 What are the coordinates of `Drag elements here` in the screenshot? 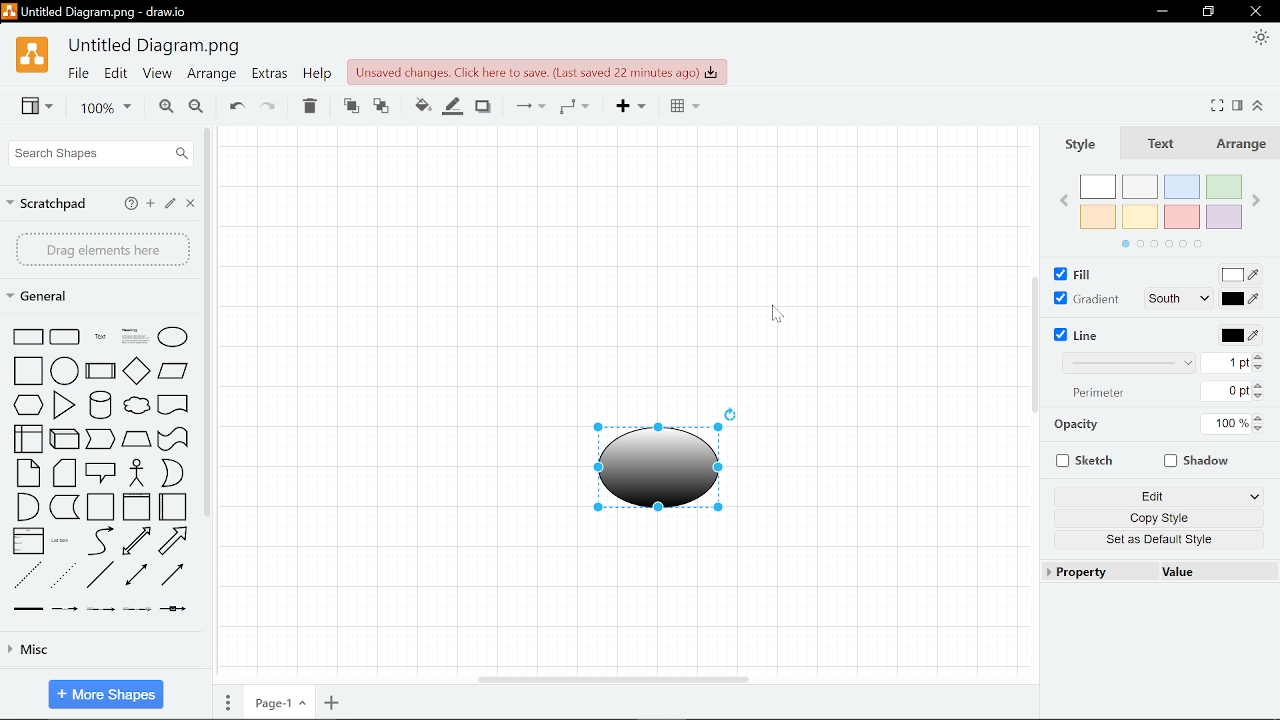 It's located at (104, 250).